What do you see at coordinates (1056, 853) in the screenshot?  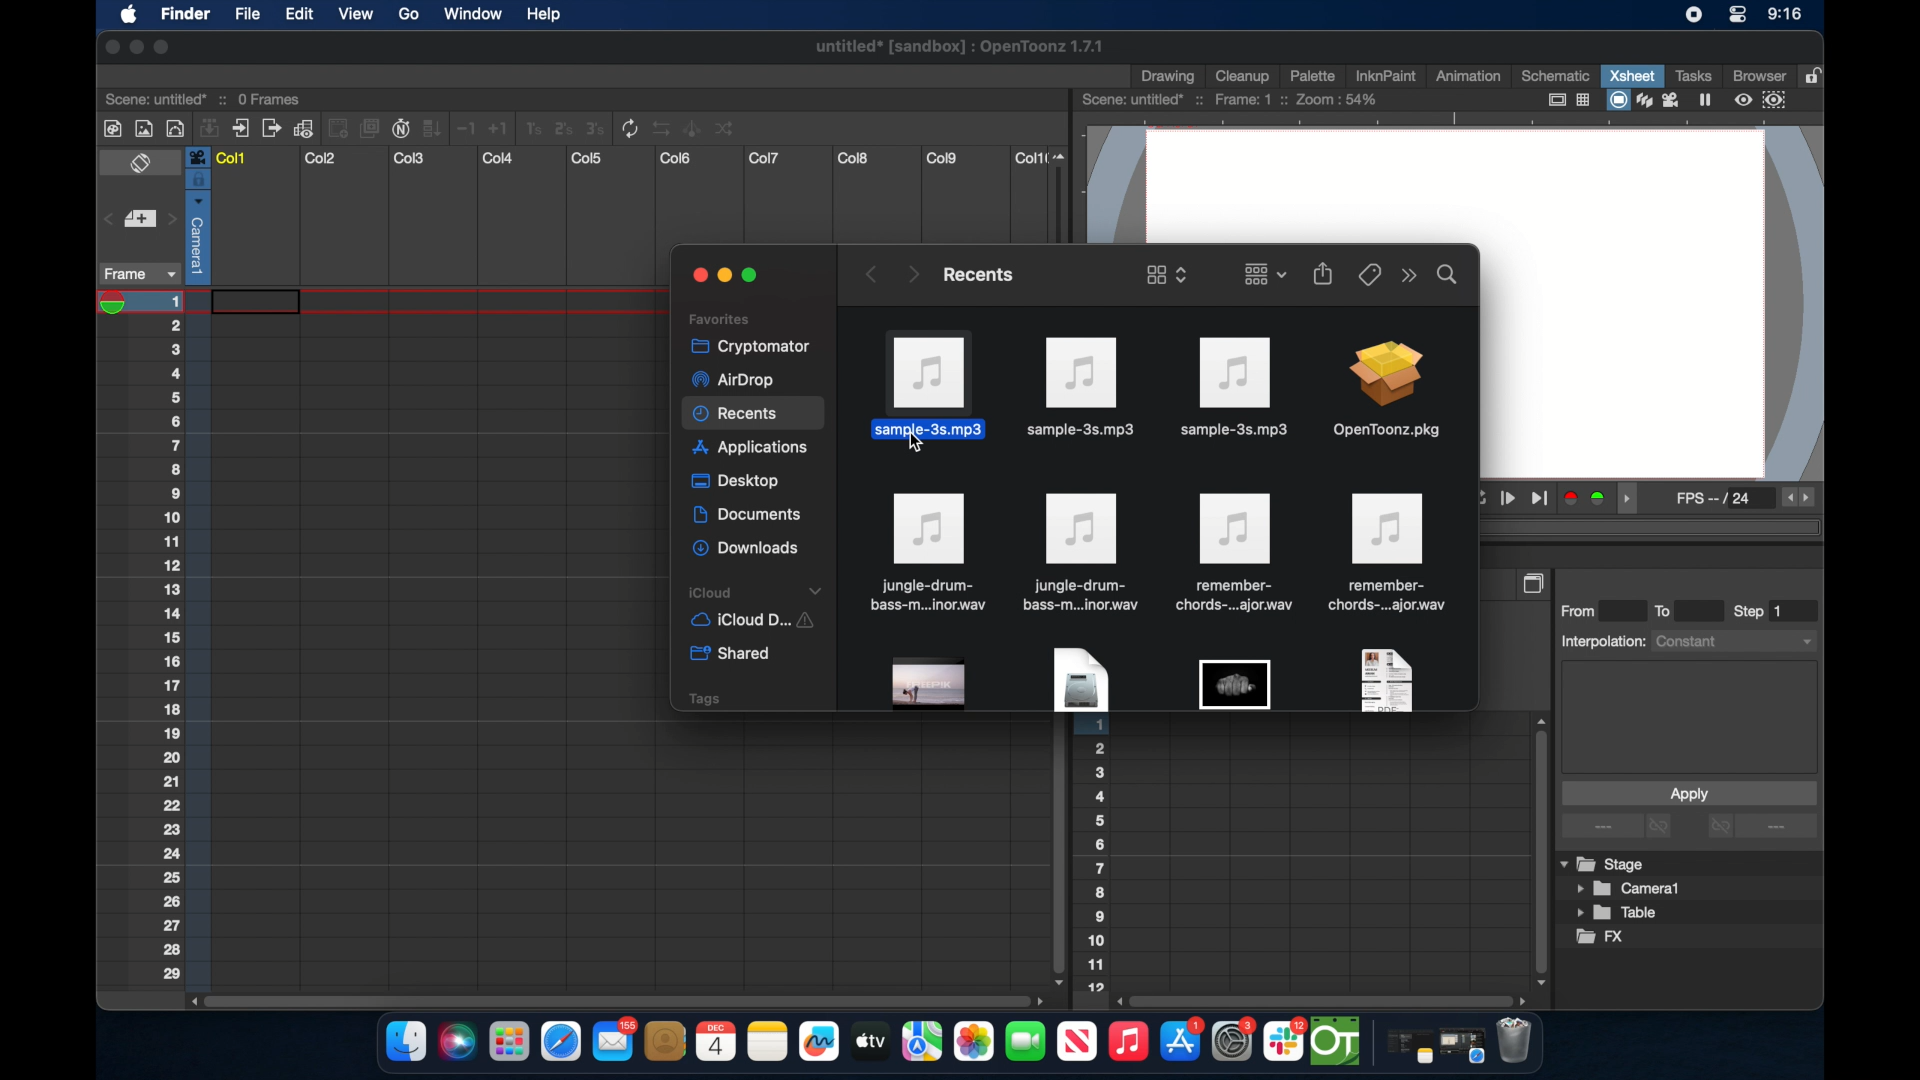 I see `scroll box` at bounding box center [1056, 853].